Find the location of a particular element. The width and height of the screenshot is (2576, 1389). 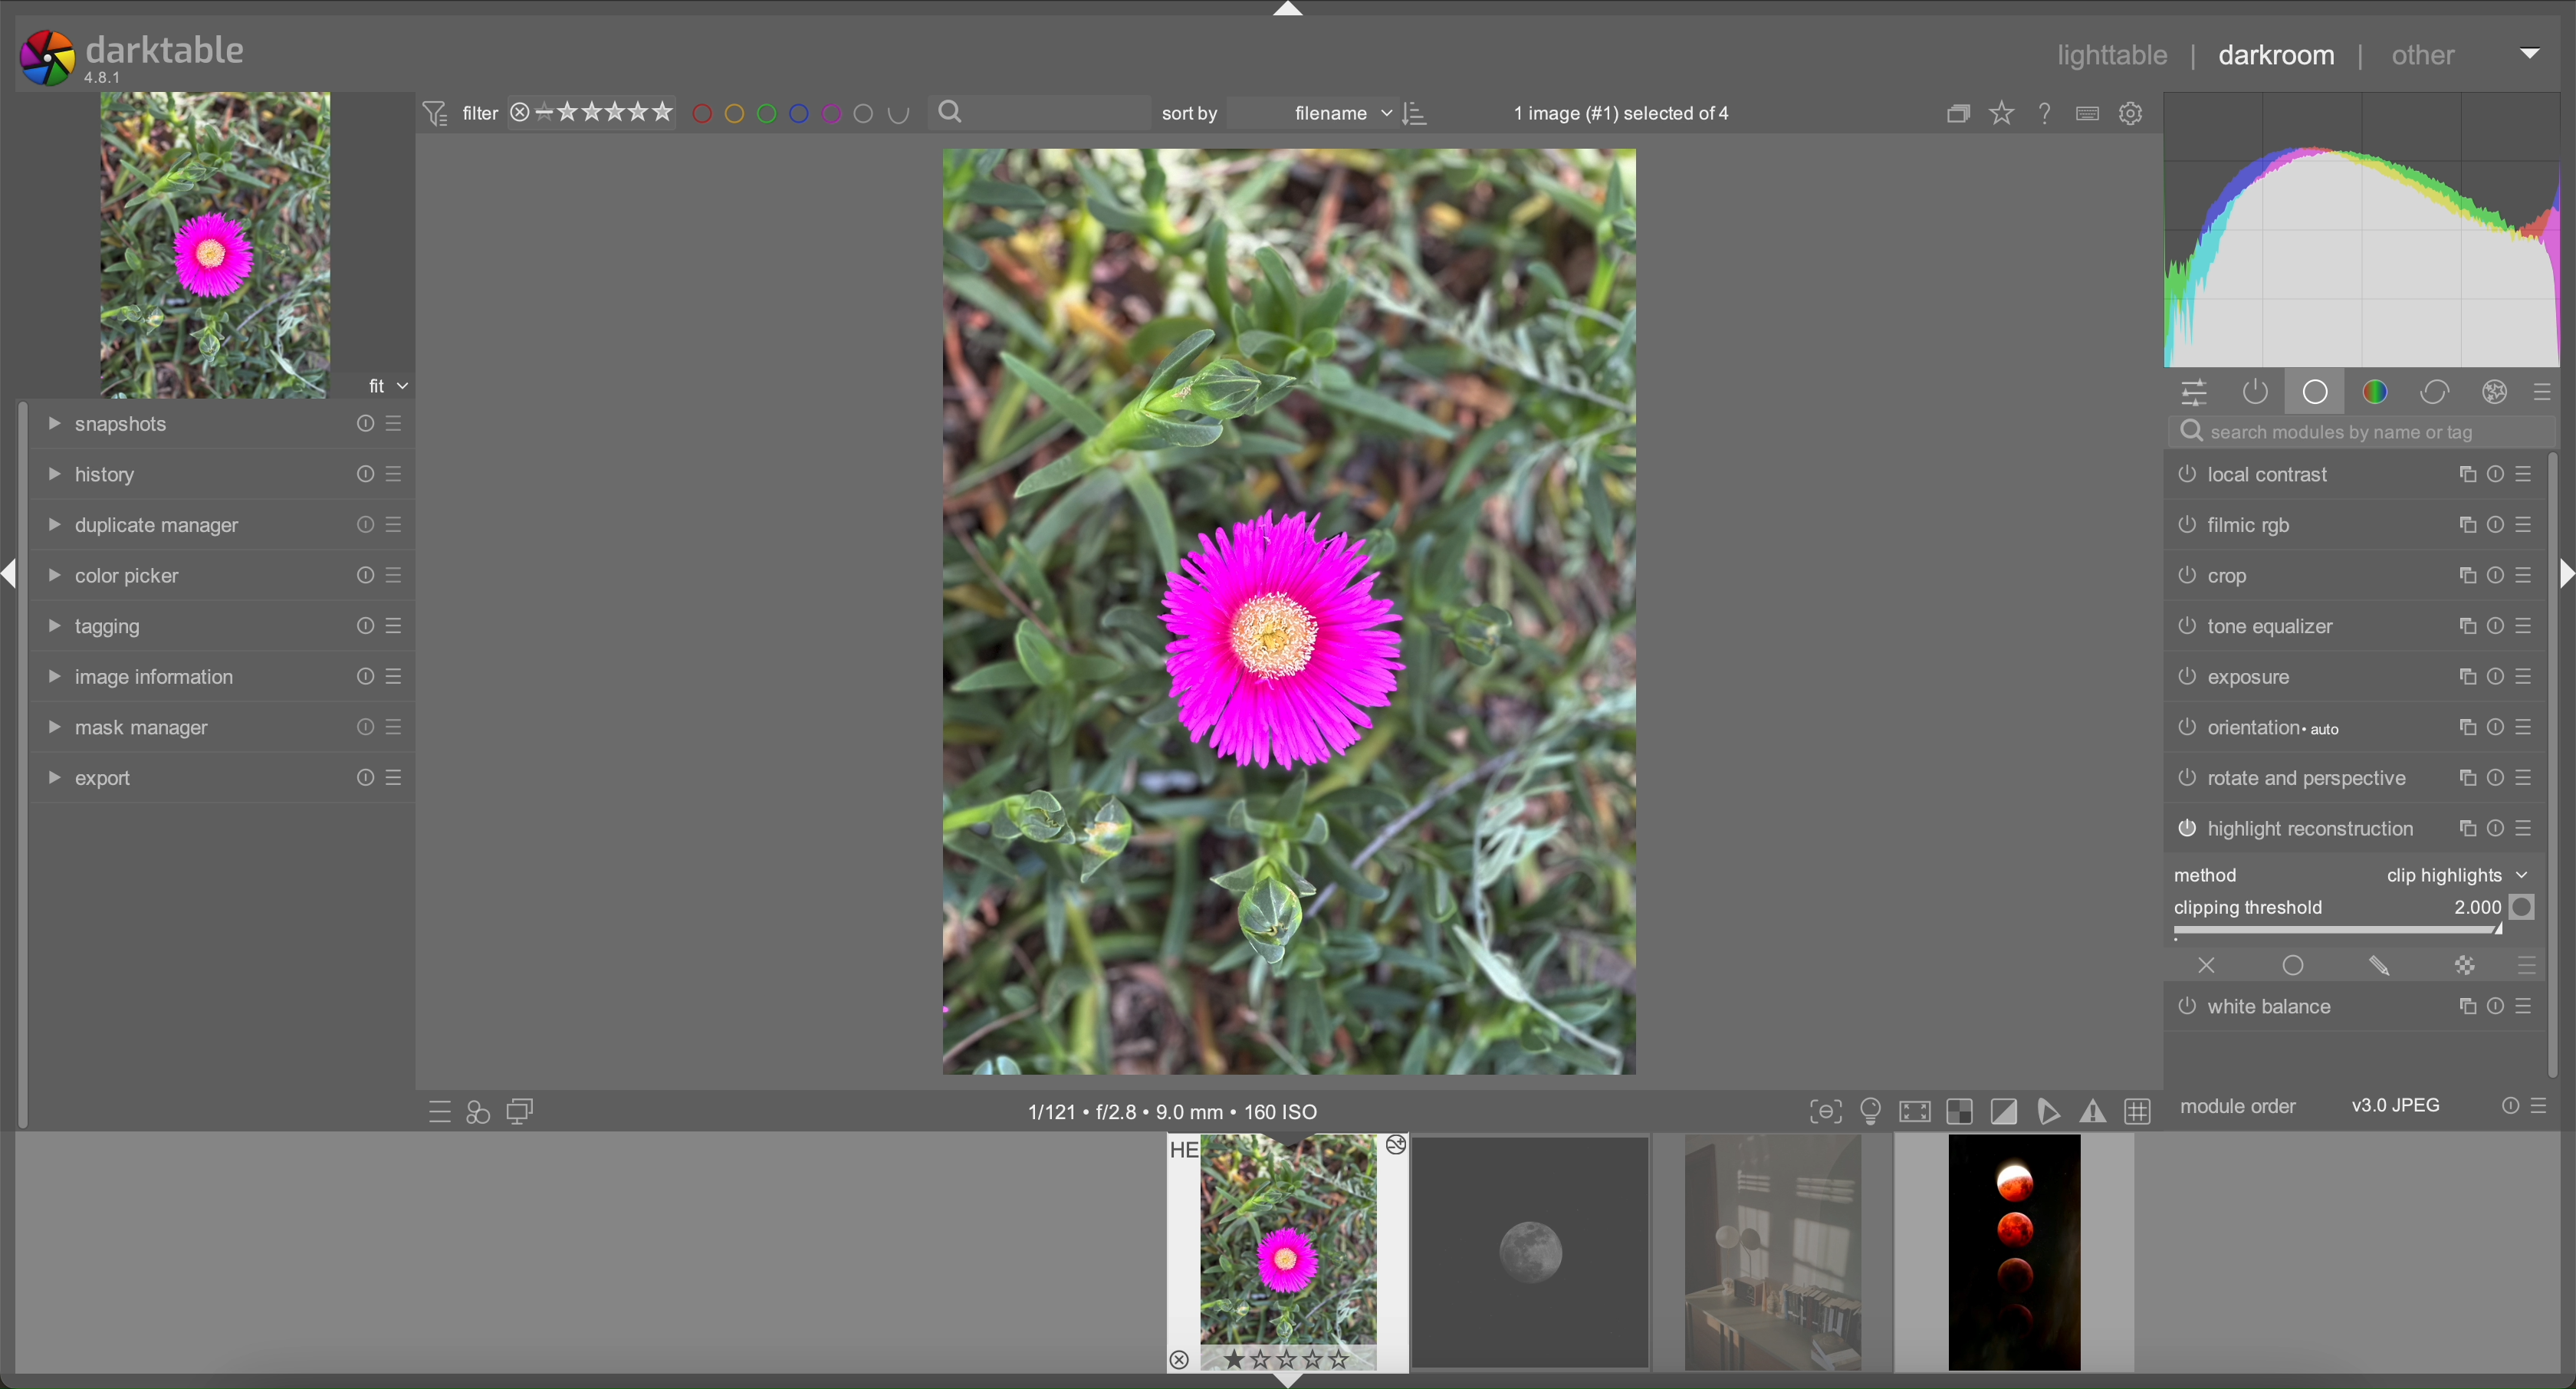

copy is located at coordinates (2465, 829).